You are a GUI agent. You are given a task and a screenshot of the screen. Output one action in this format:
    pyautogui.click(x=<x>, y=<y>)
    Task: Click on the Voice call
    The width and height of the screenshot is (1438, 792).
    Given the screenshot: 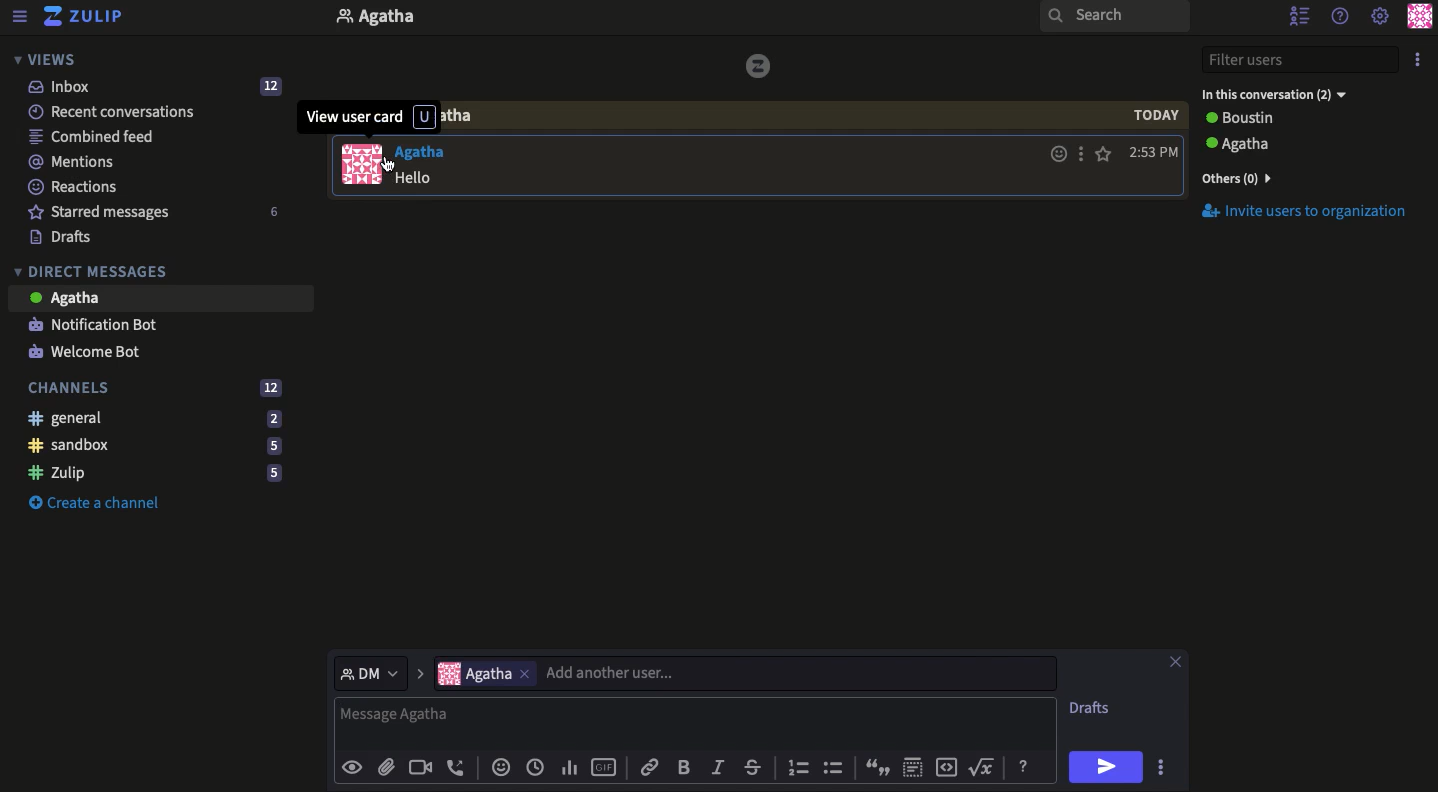 What is the action you would take?
    pyautogui.click(x=456, y=767)
    